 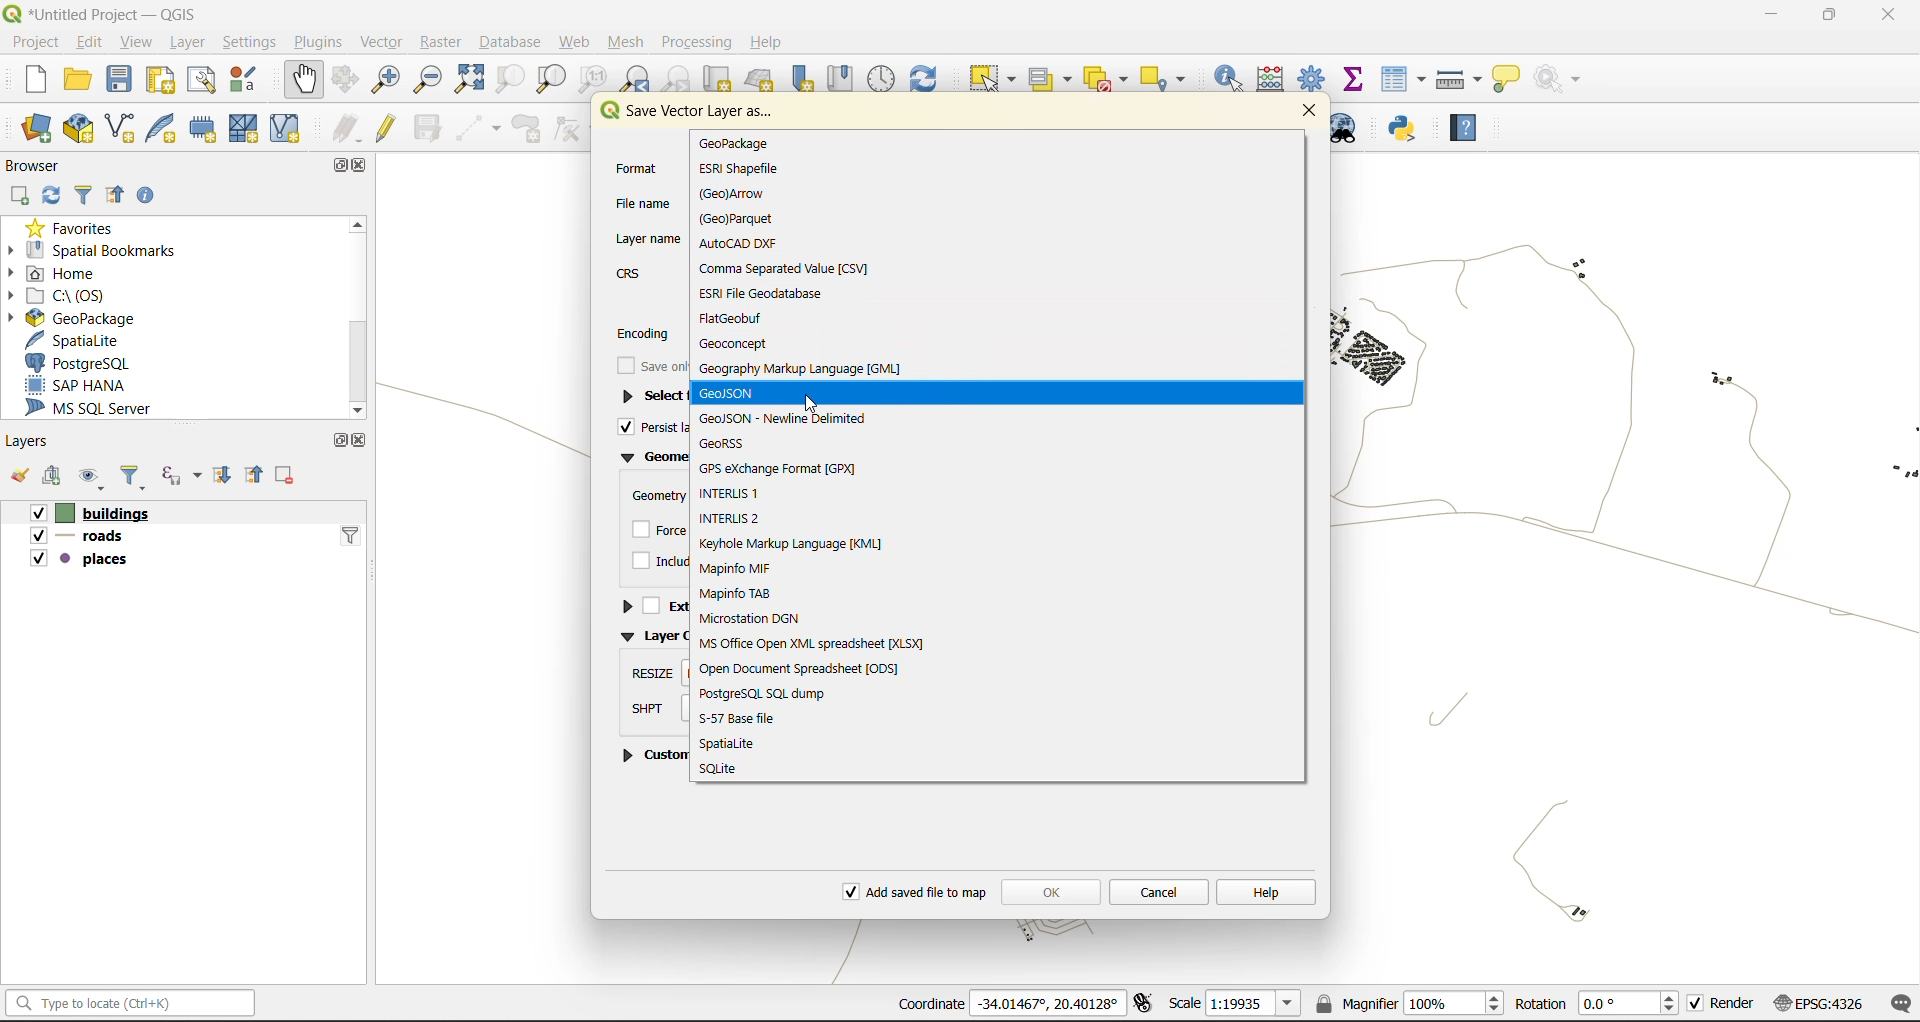 What do you see at coordinates (1236, 1004) in the screenshot?
I see `scale` at bounding box center [1236, 1004].